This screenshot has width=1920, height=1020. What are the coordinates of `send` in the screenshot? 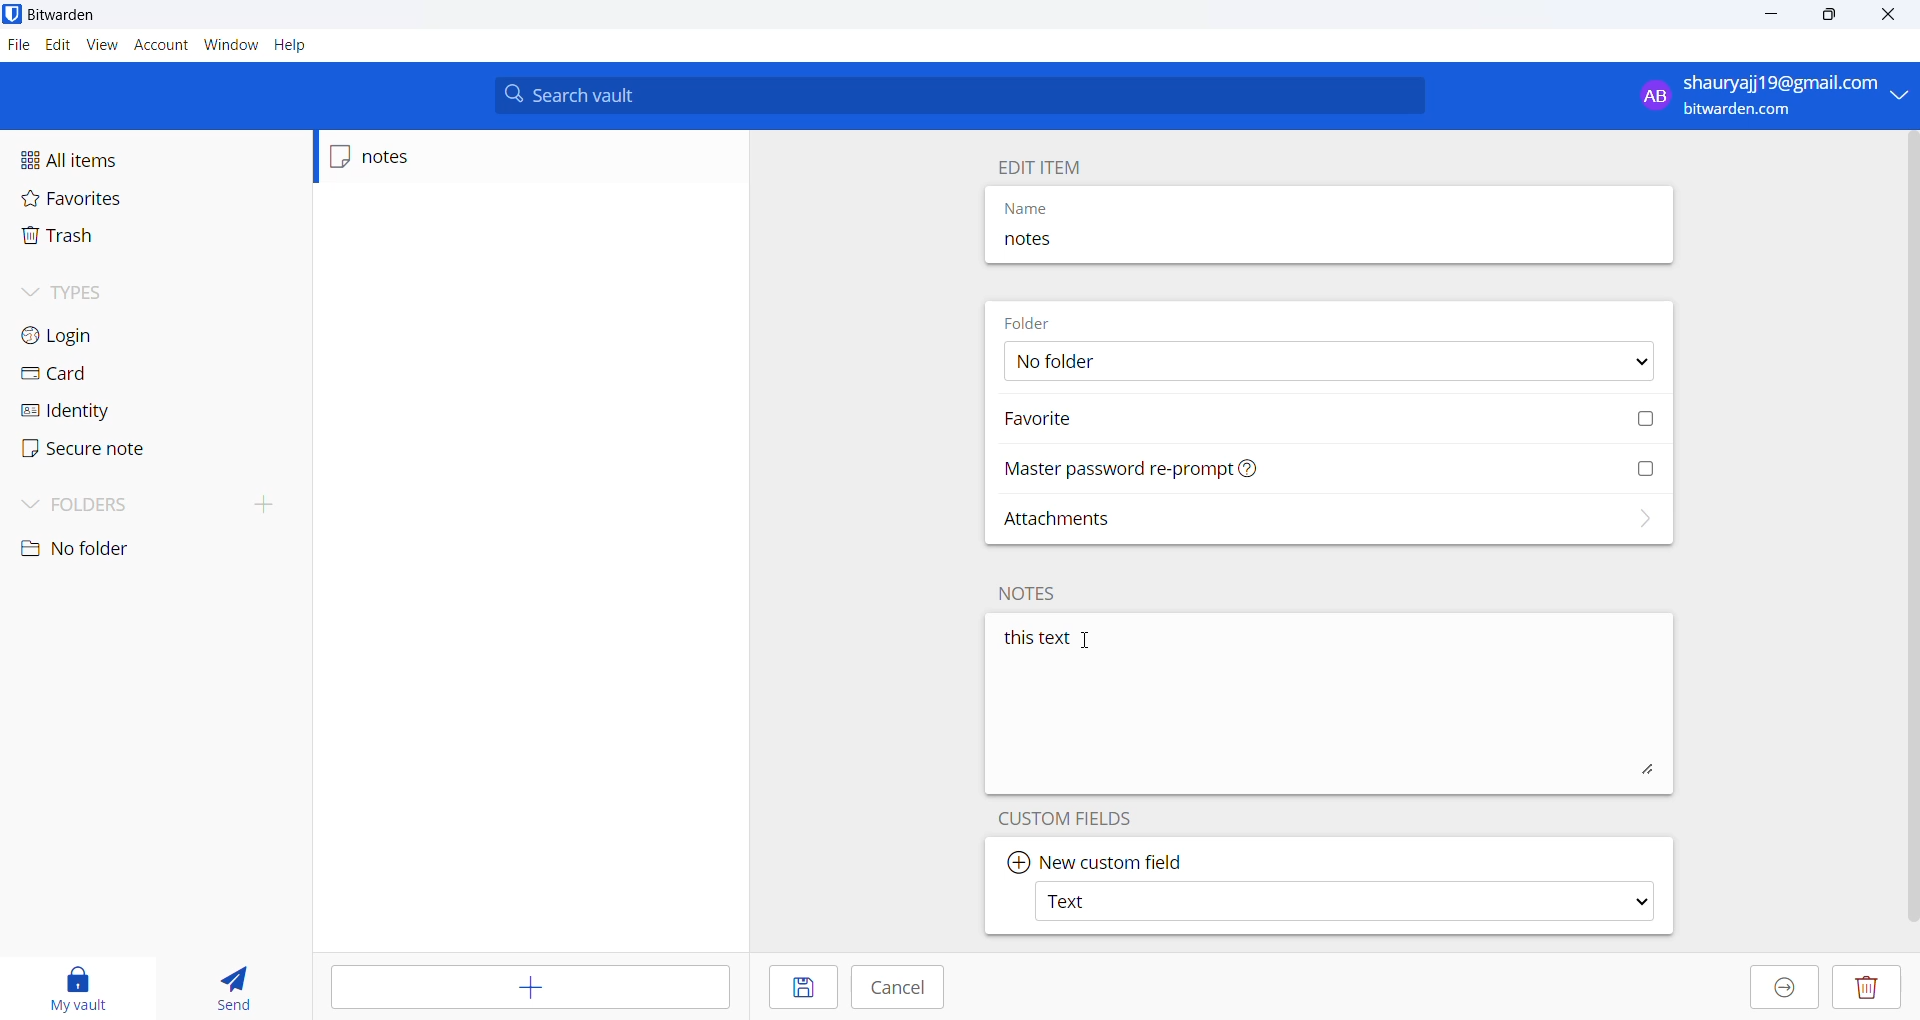 It's located at (227, 987).